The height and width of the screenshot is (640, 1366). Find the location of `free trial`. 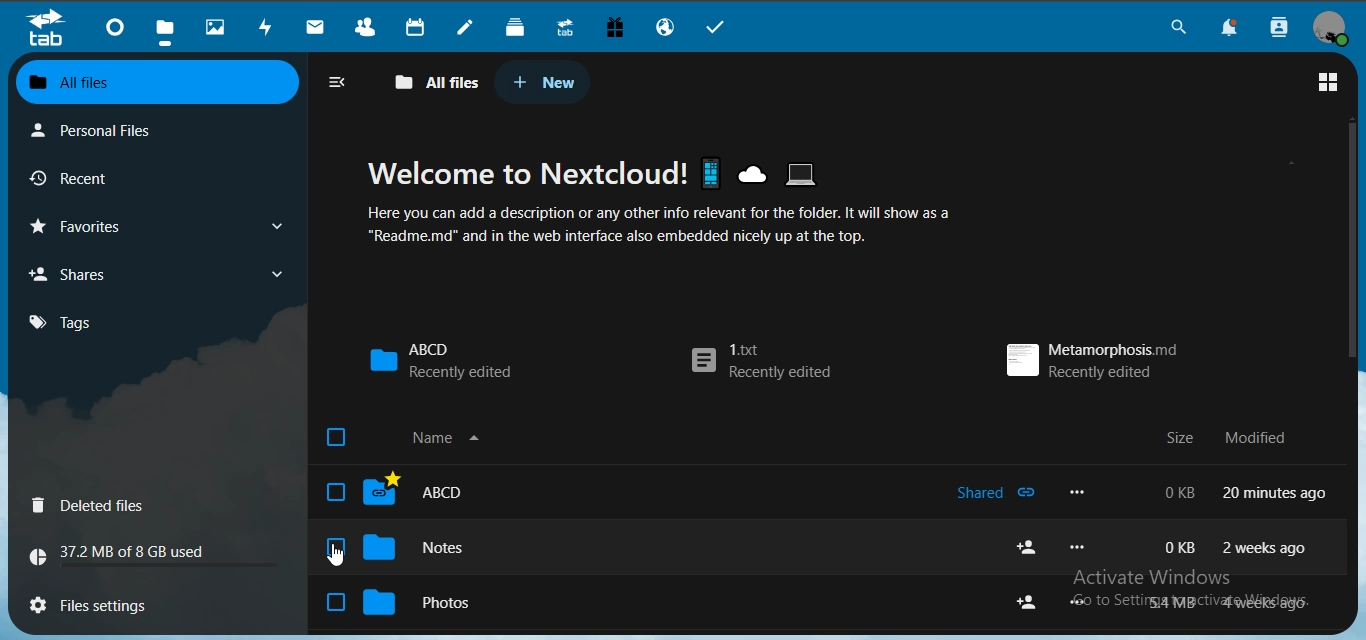

free trial is located at coordinates (615, 26).